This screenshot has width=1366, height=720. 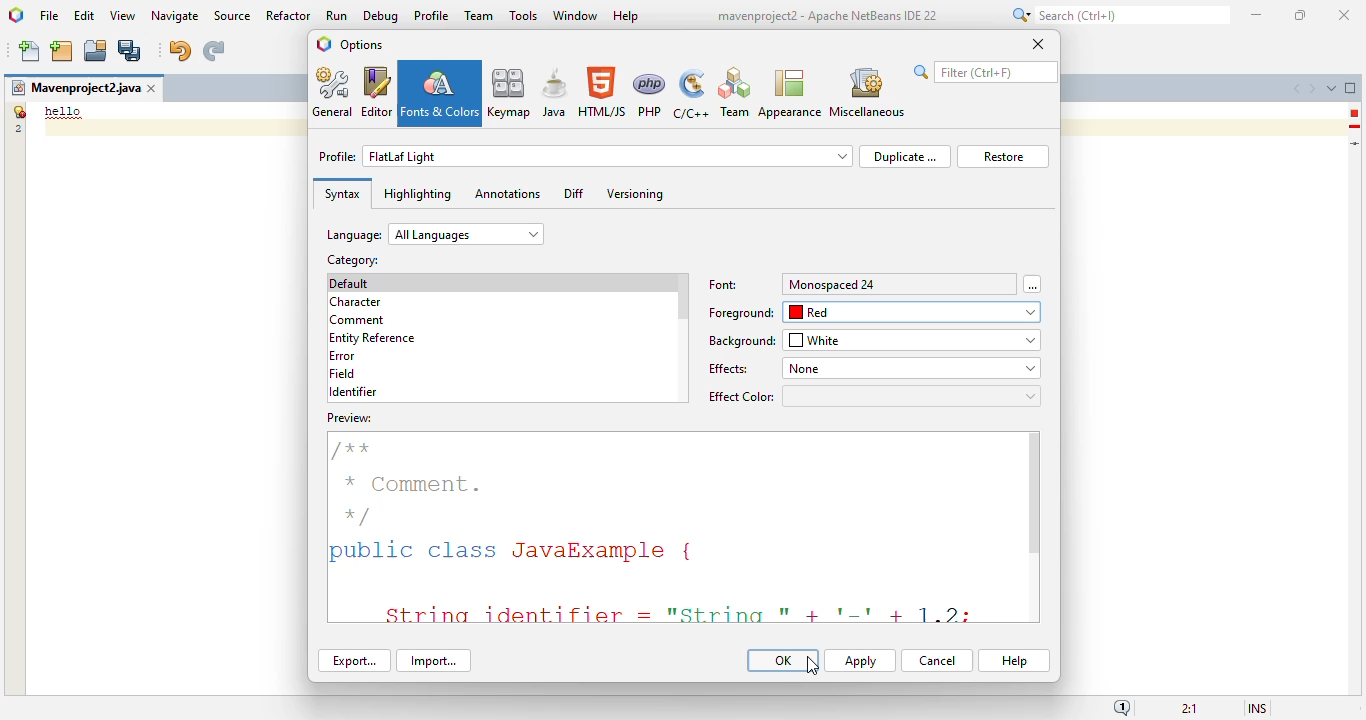 What do you see at coordinates (1354, 113) in the screenshot?
I see `error` at bounding box center [1354, 113].